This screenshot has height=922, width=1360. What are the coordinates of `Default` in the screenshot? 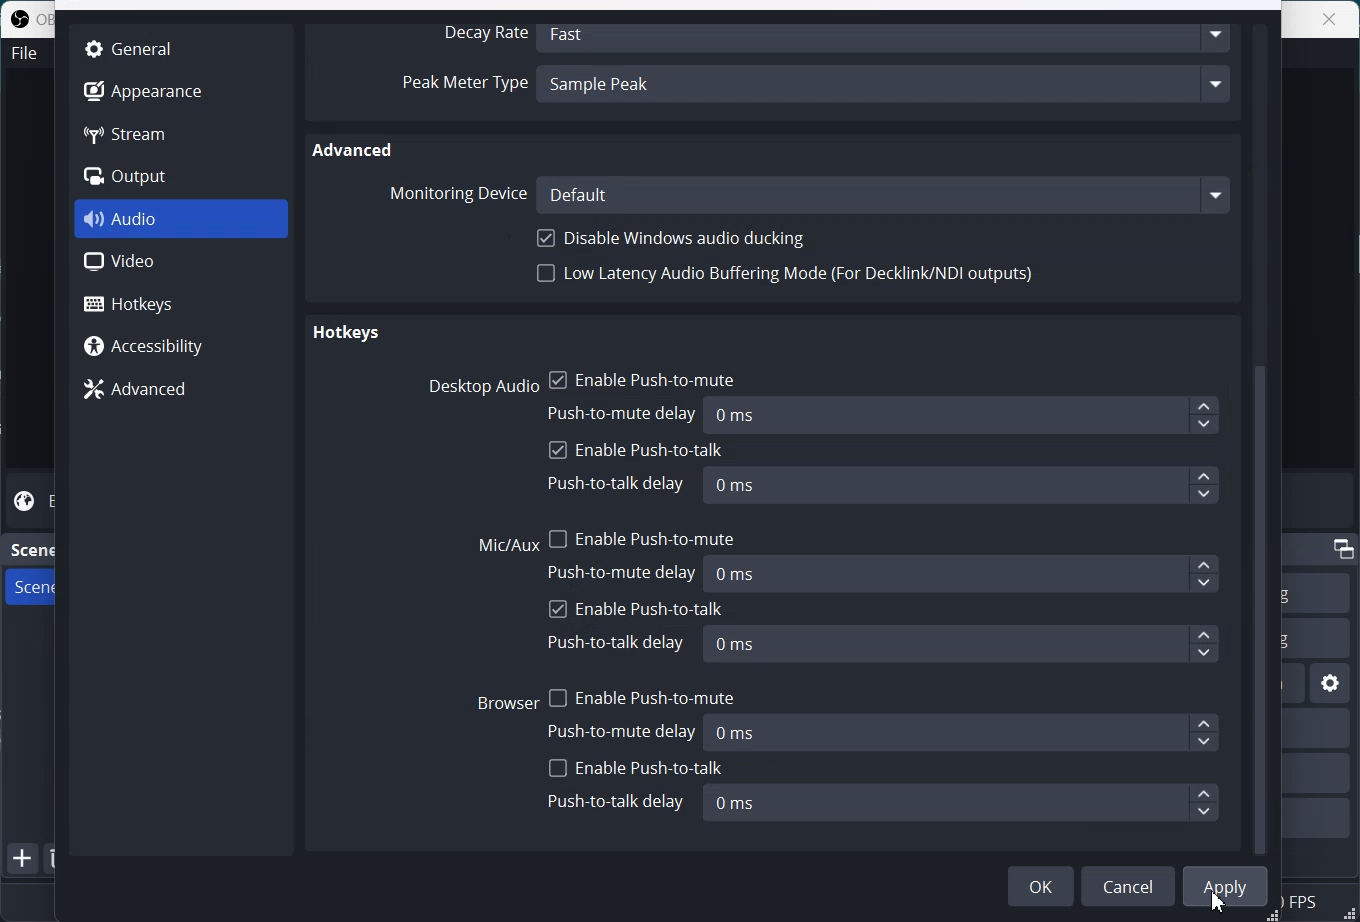 It's located at (884, 194).